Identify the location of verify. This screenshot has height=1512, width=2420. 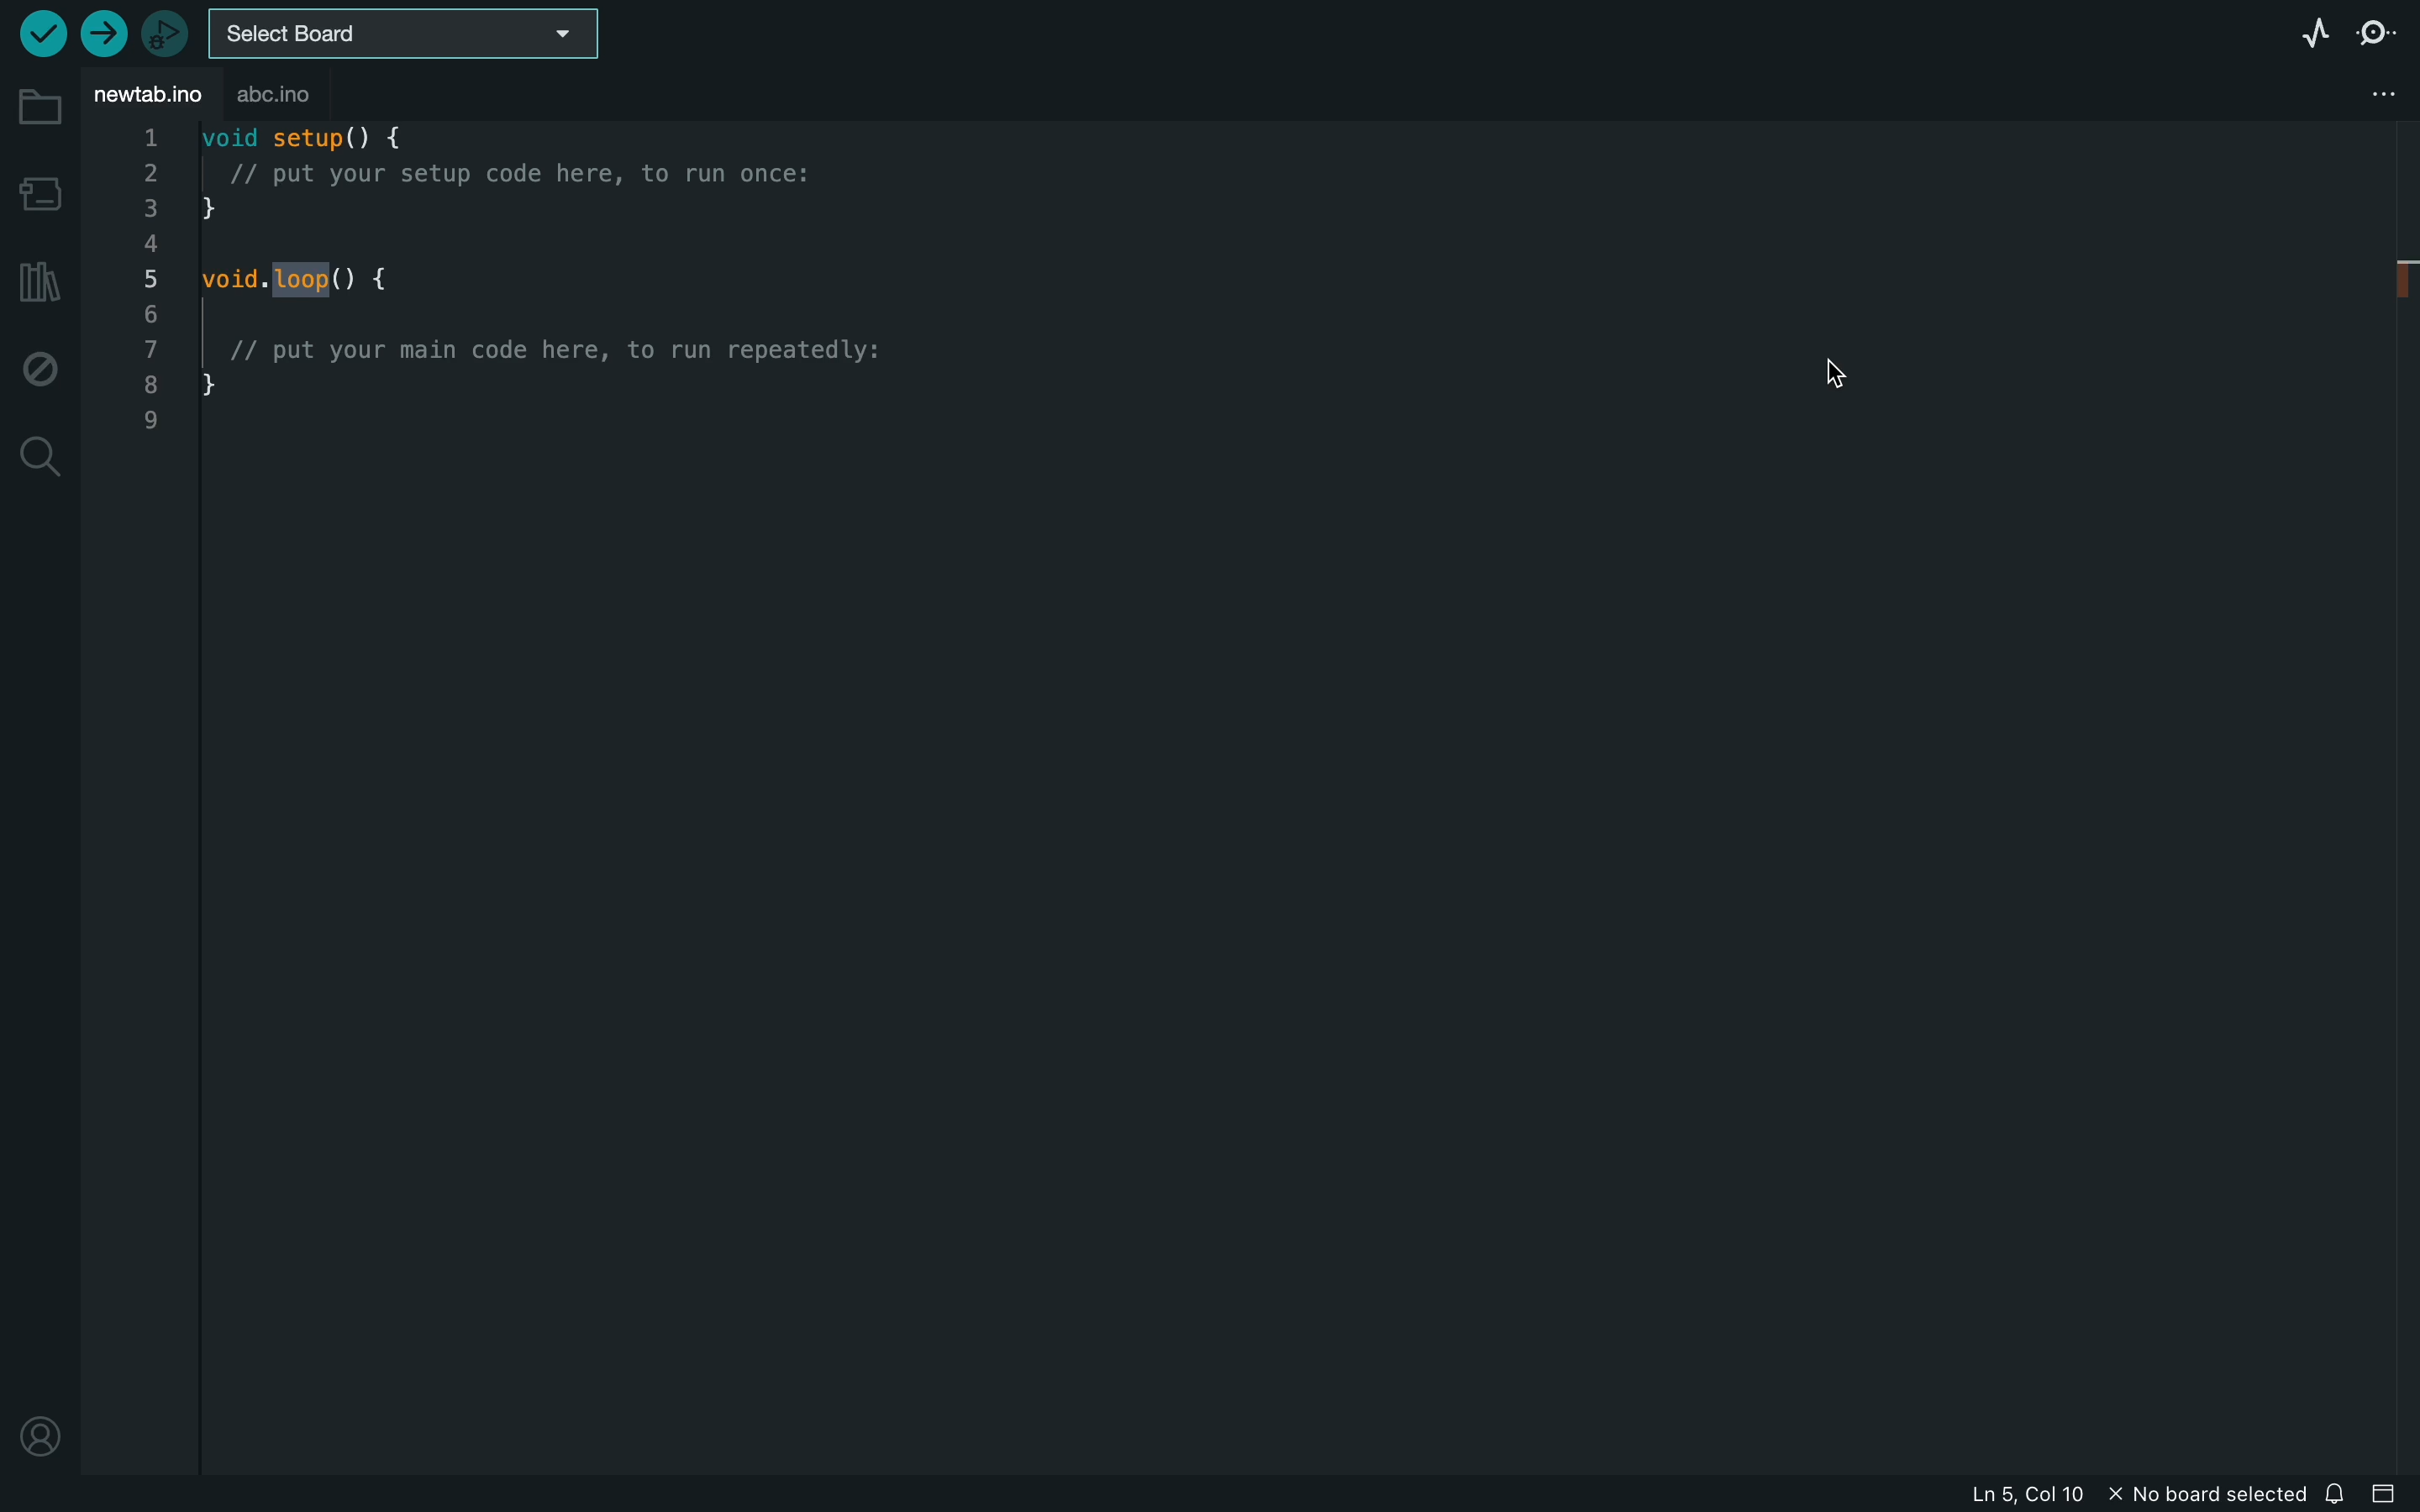
(47, 33).